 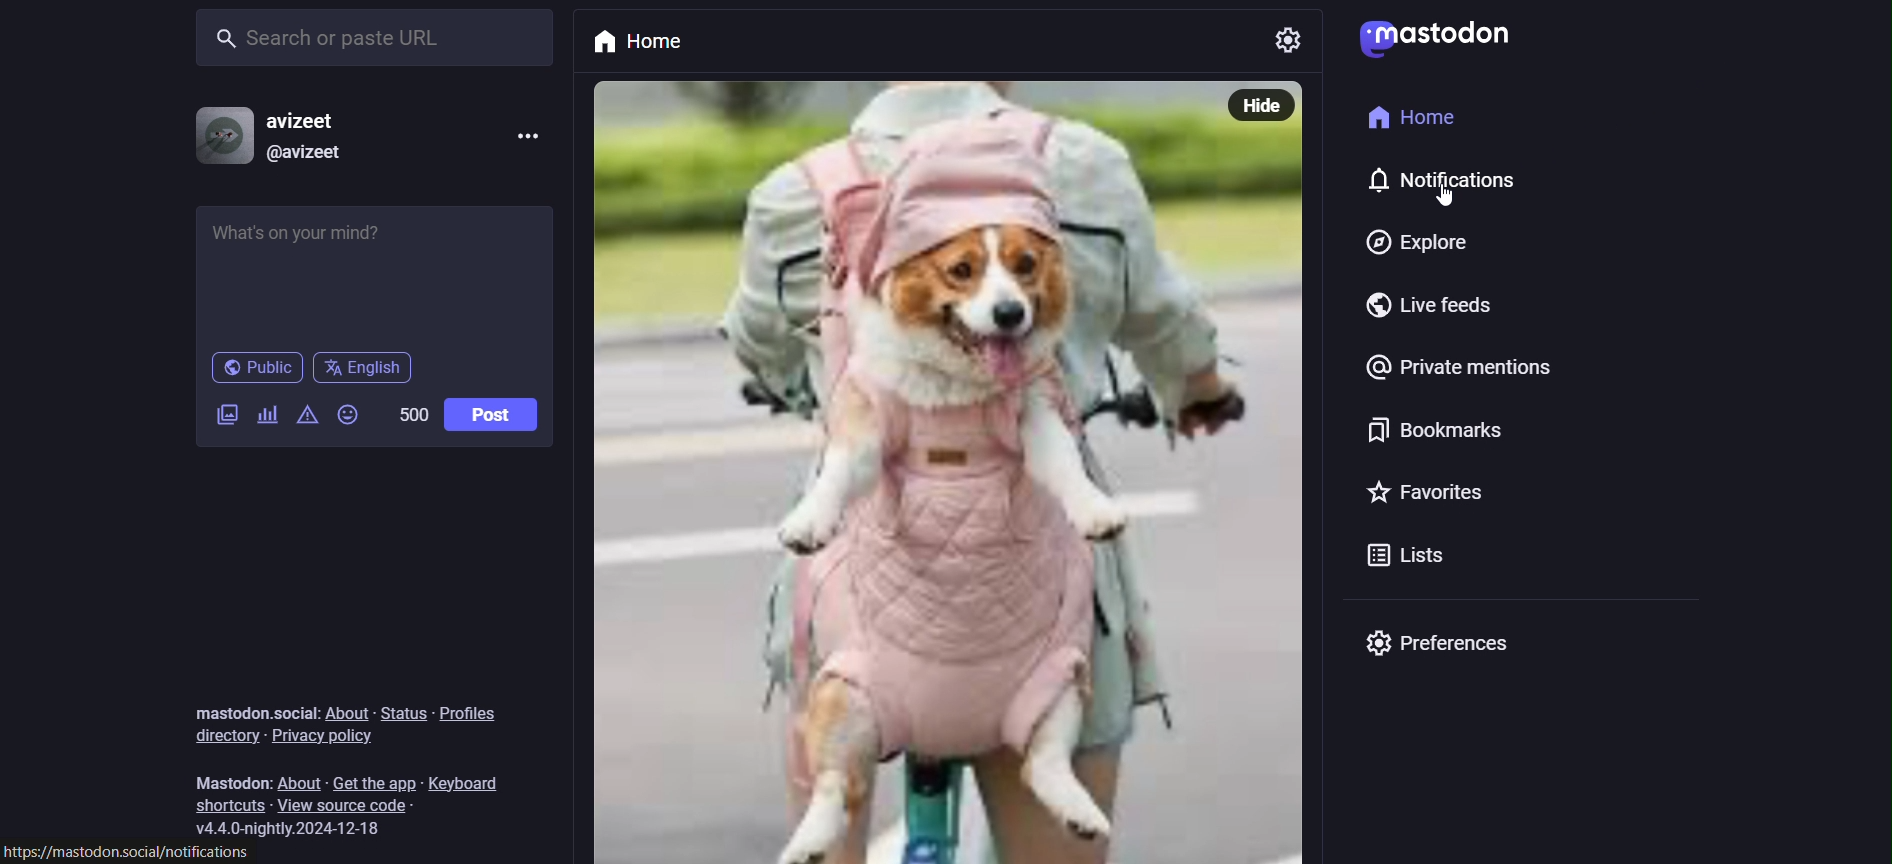 I want to click on @username, so click(x=306, y=152).